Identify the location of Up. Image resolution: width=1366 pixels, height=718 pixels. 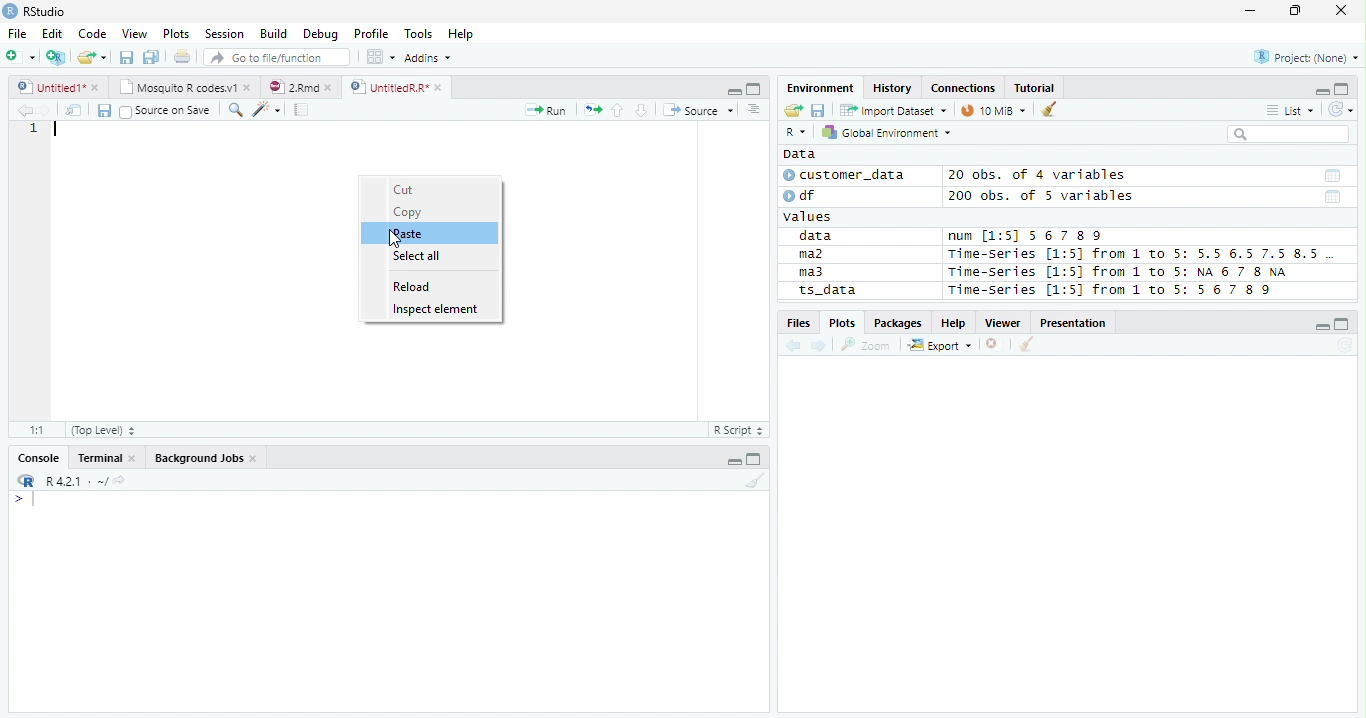
(617, 111).